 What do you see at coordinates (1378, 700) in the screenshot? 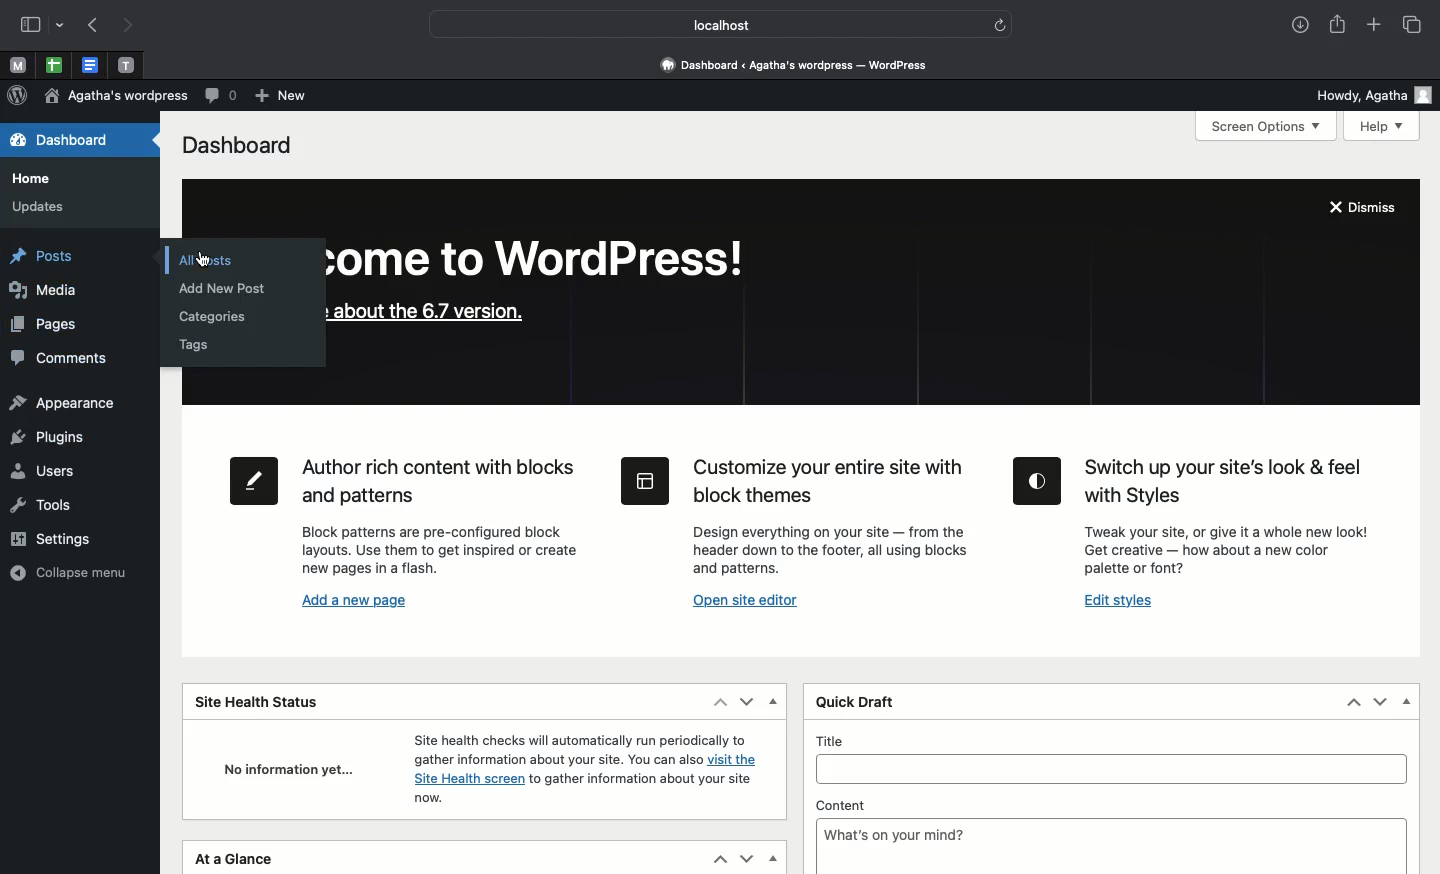
I see `Down` at bounding box center [1378, 700].